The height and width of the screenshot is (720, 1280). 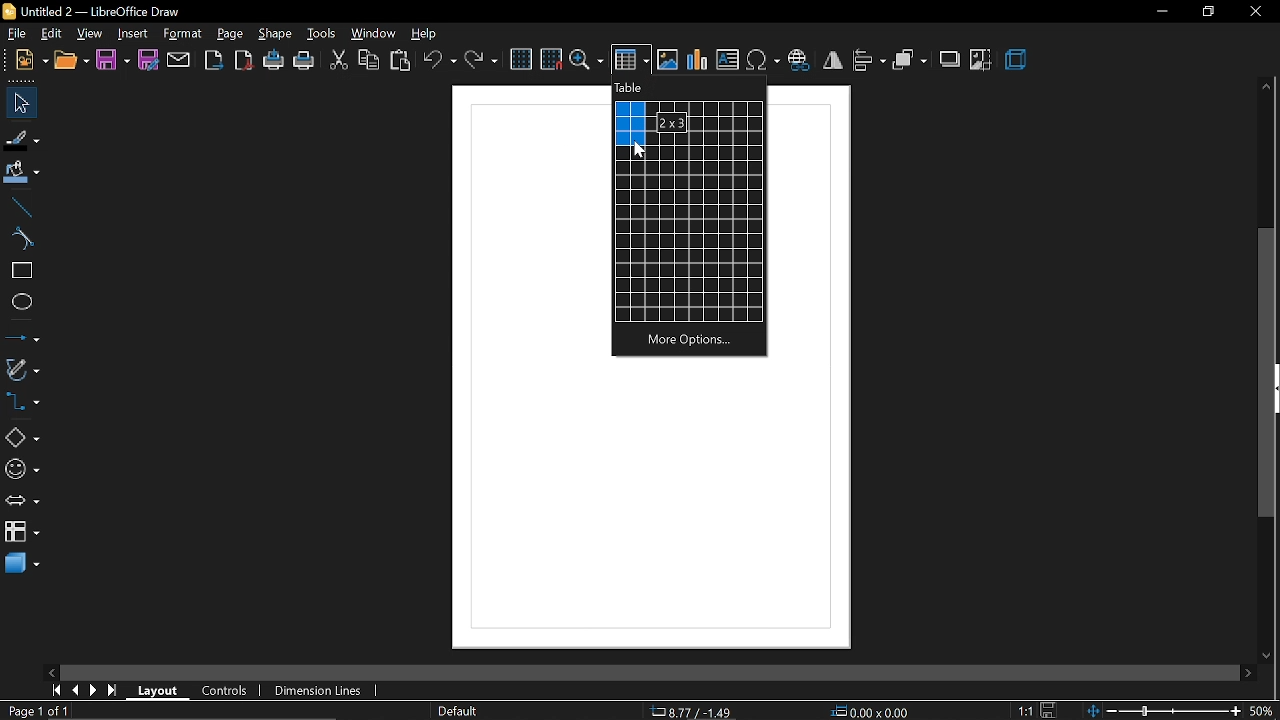 What do you see at coordinates (1268, 372) in the screenshot?
I see `vertical scrollbar` at bounding box center [1268, 372].